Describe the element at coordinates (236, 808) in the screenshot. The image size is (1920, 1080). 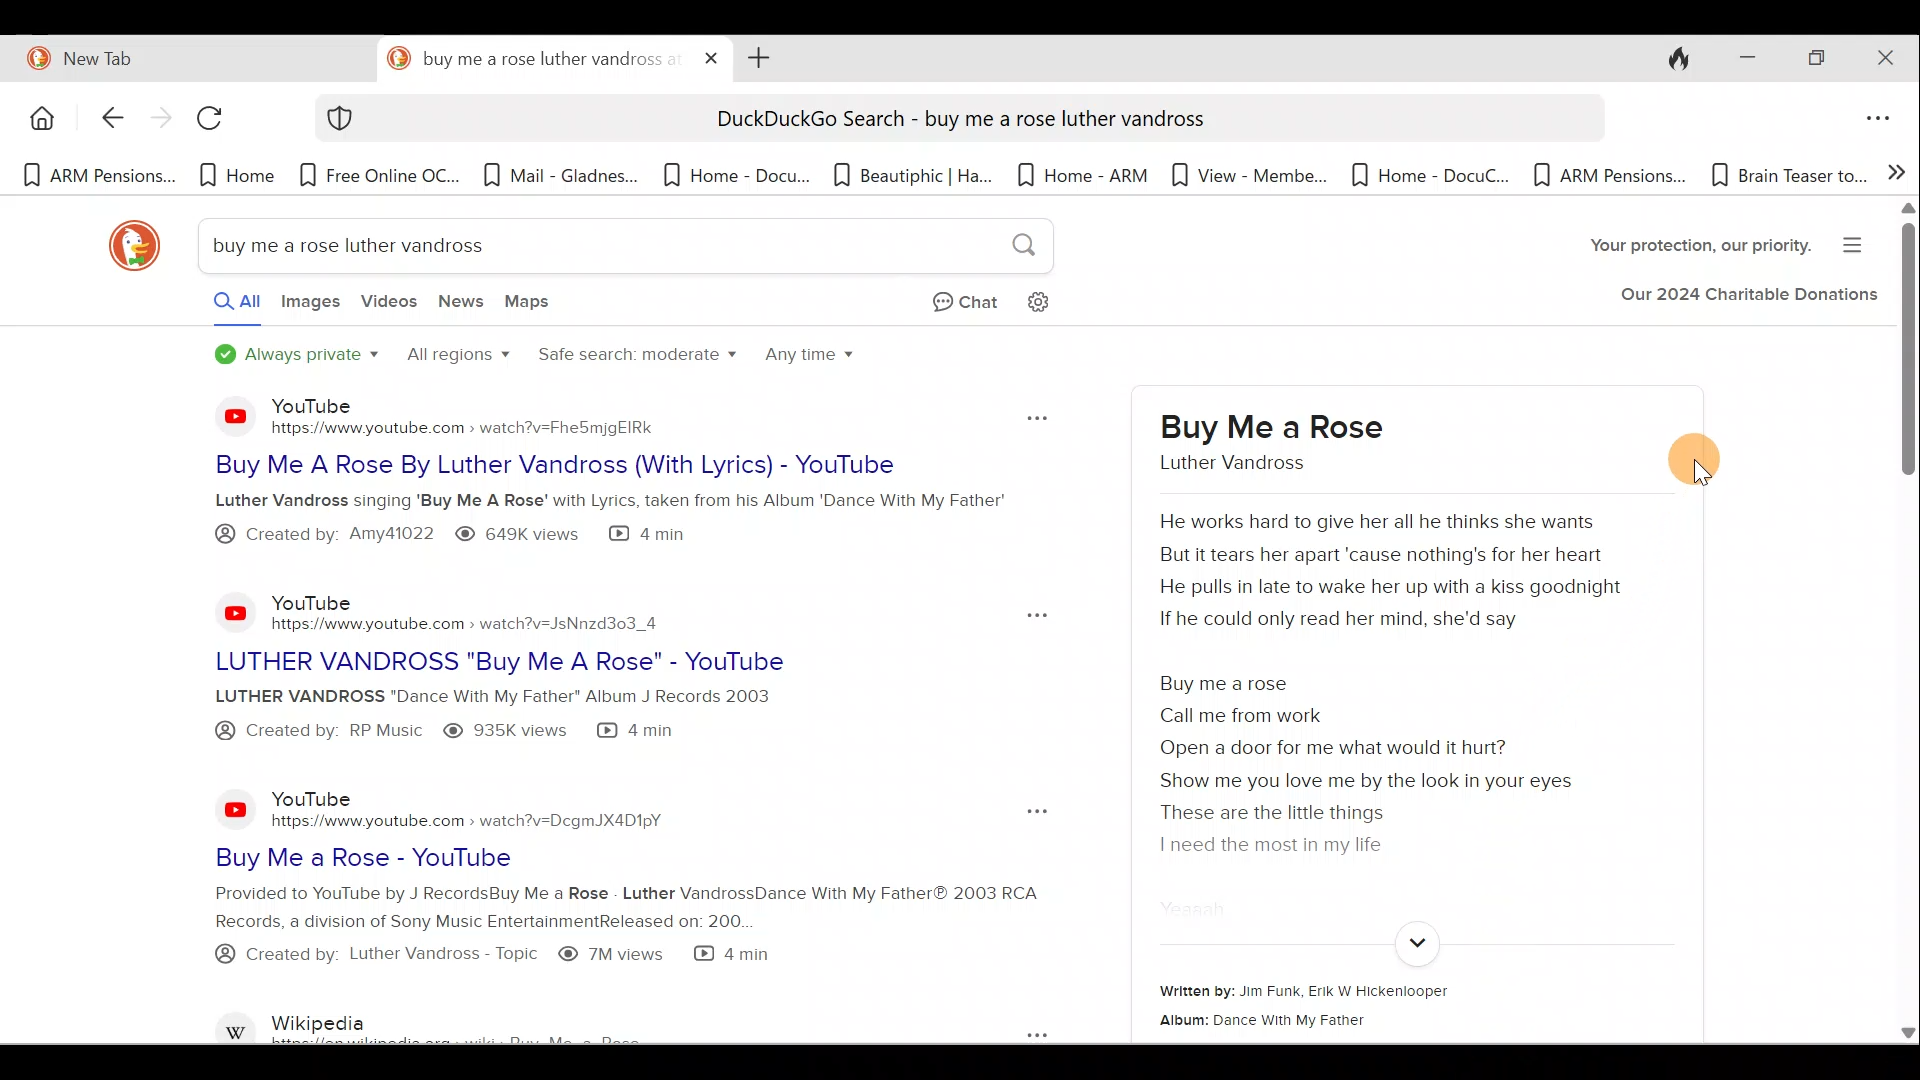
I see `YouTube logo` at that location.